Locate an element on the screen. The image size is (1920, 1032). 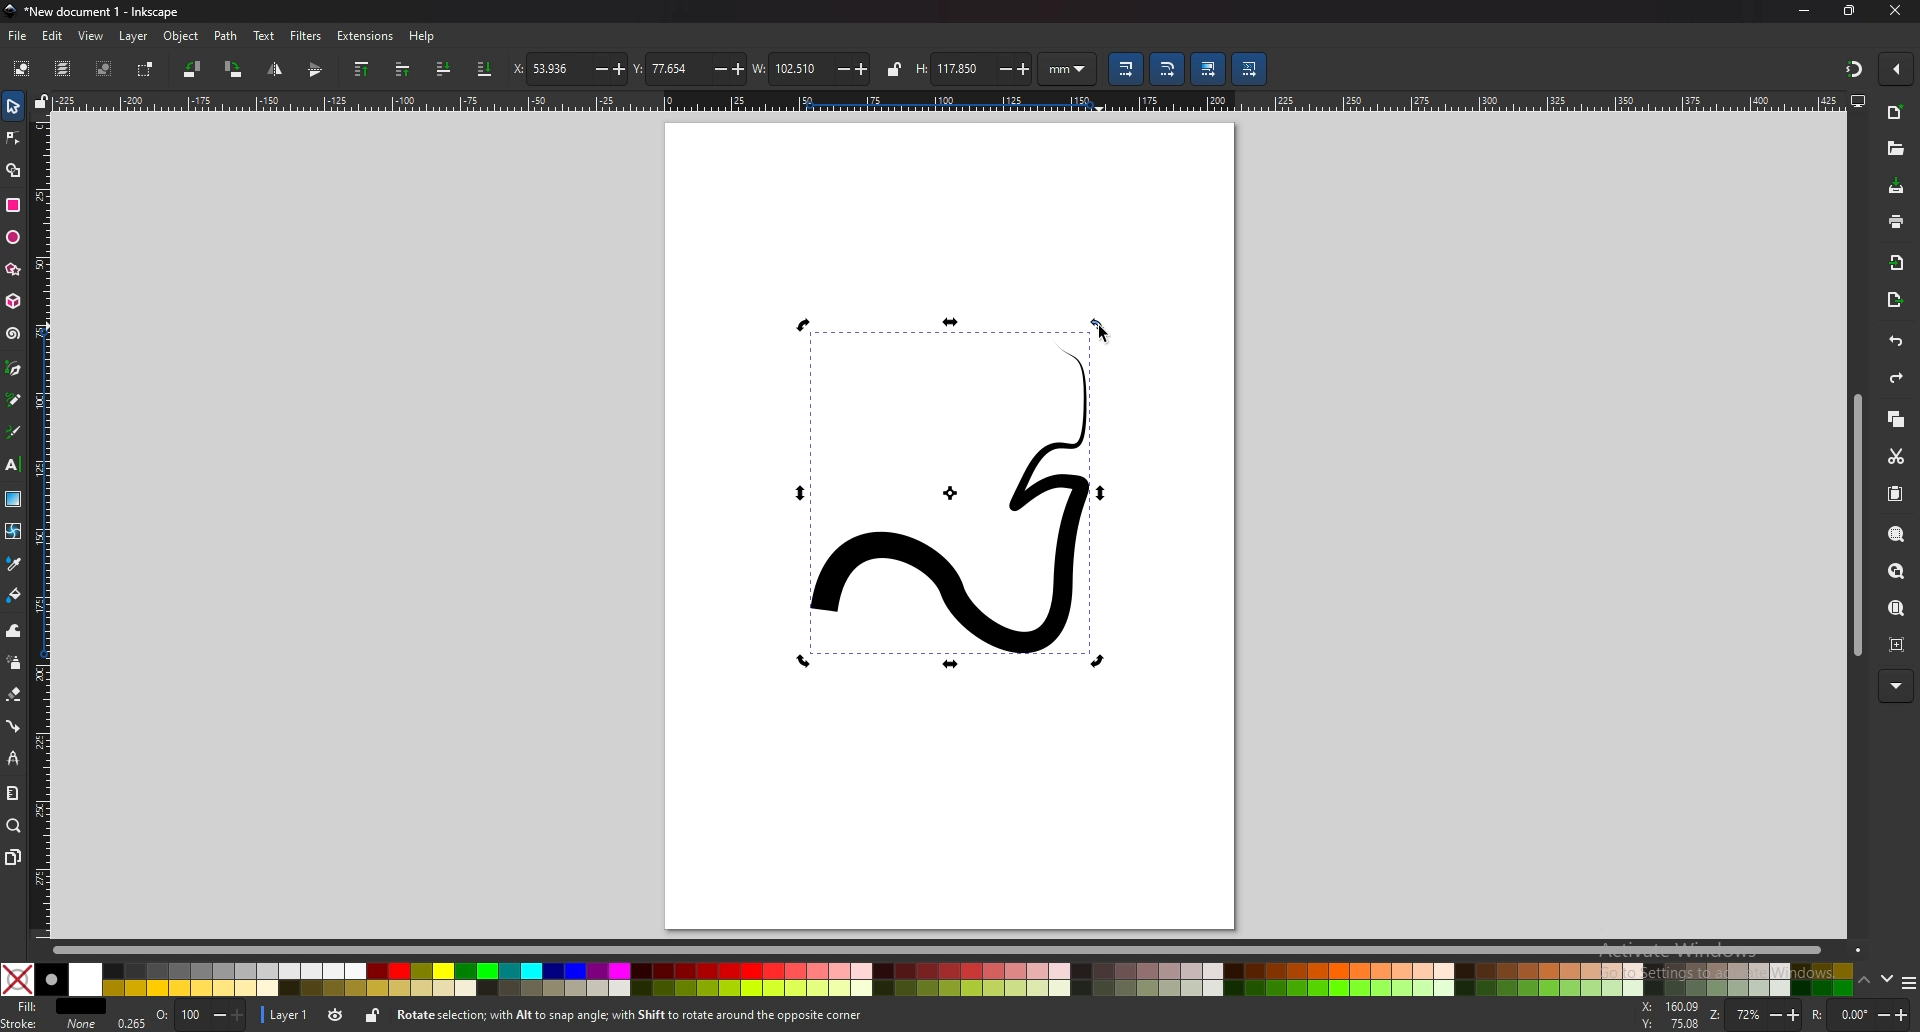
move patterns is located at coordinates (1249, 69).